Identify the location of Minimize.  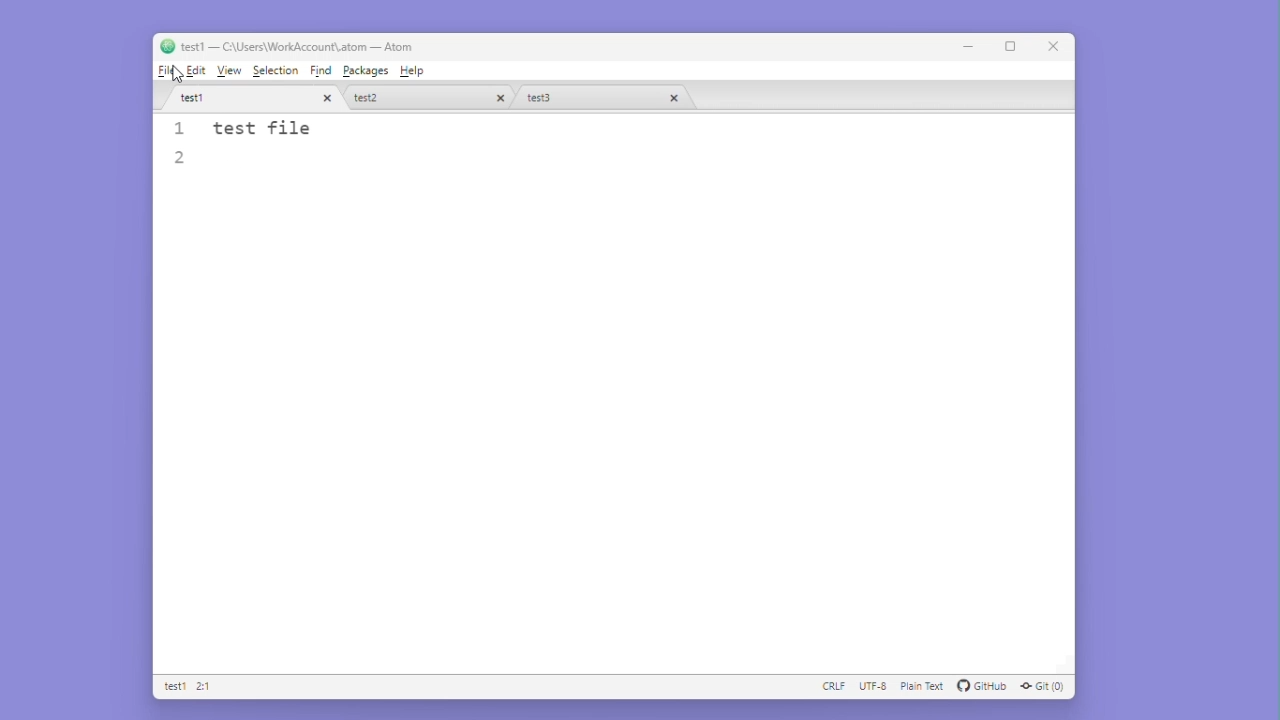
(969, 48).